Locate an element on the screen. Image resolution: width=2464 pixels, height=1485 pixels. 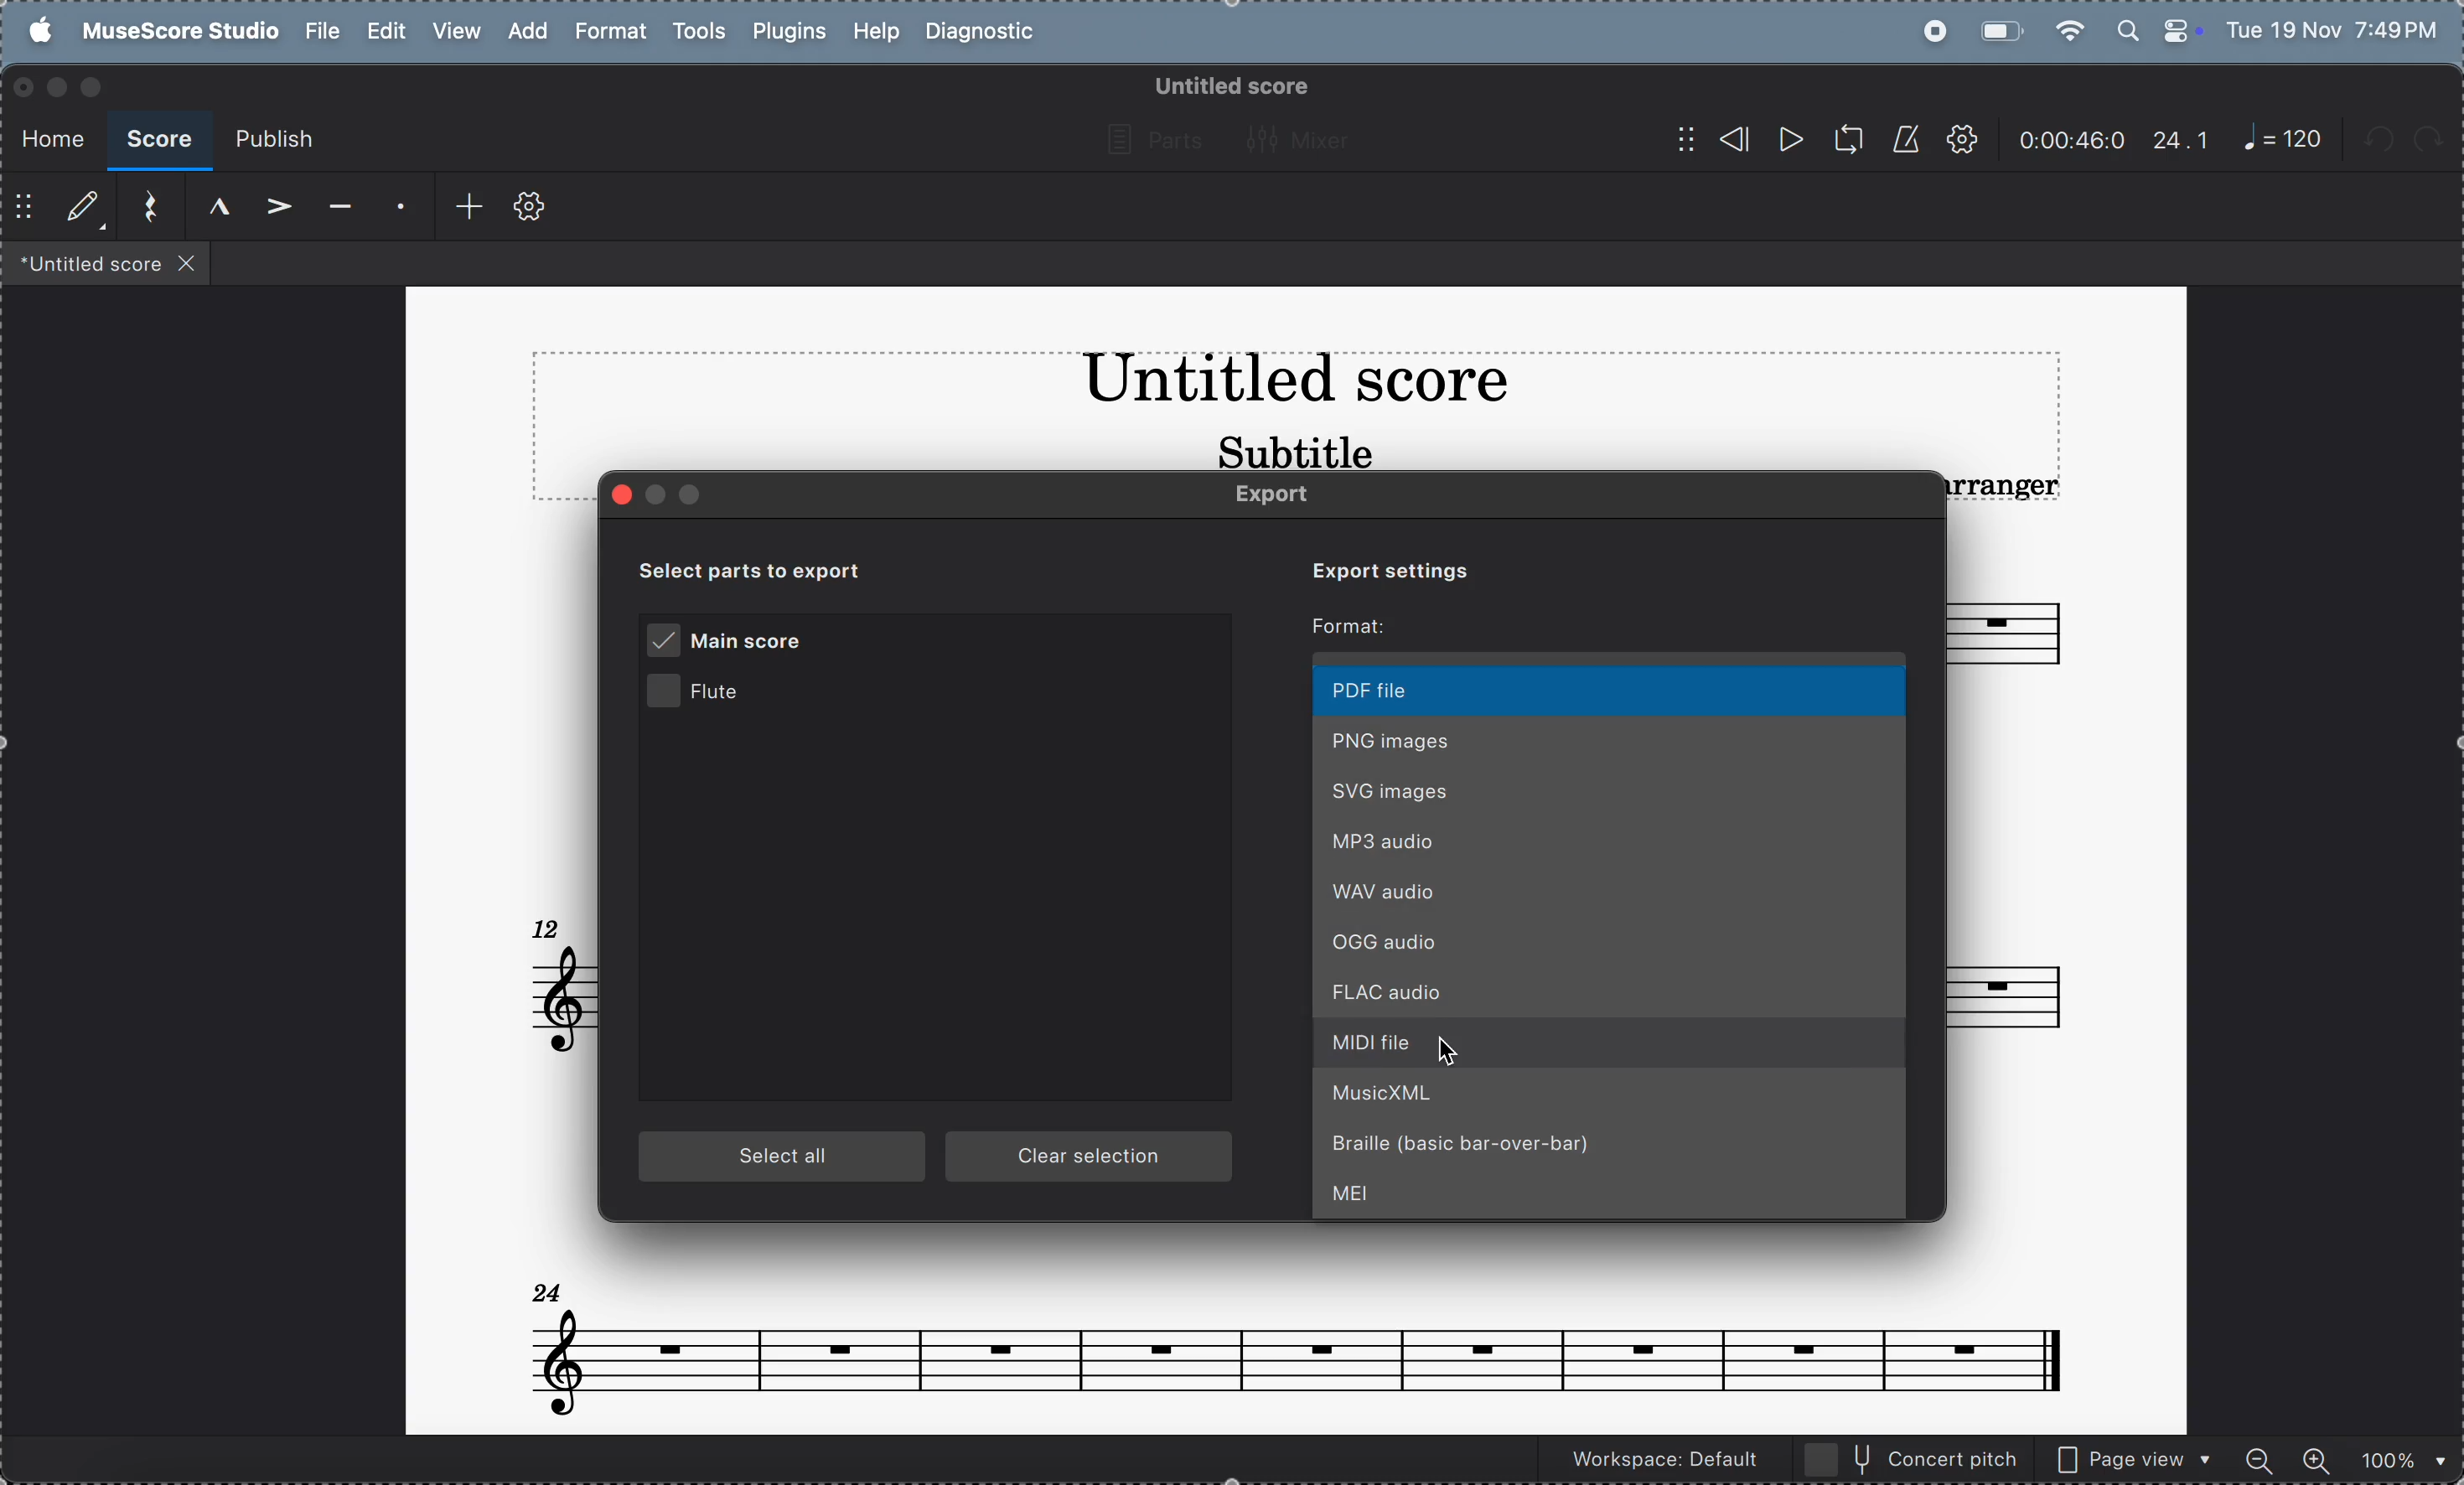
reset is located at coordinates (144, 208).